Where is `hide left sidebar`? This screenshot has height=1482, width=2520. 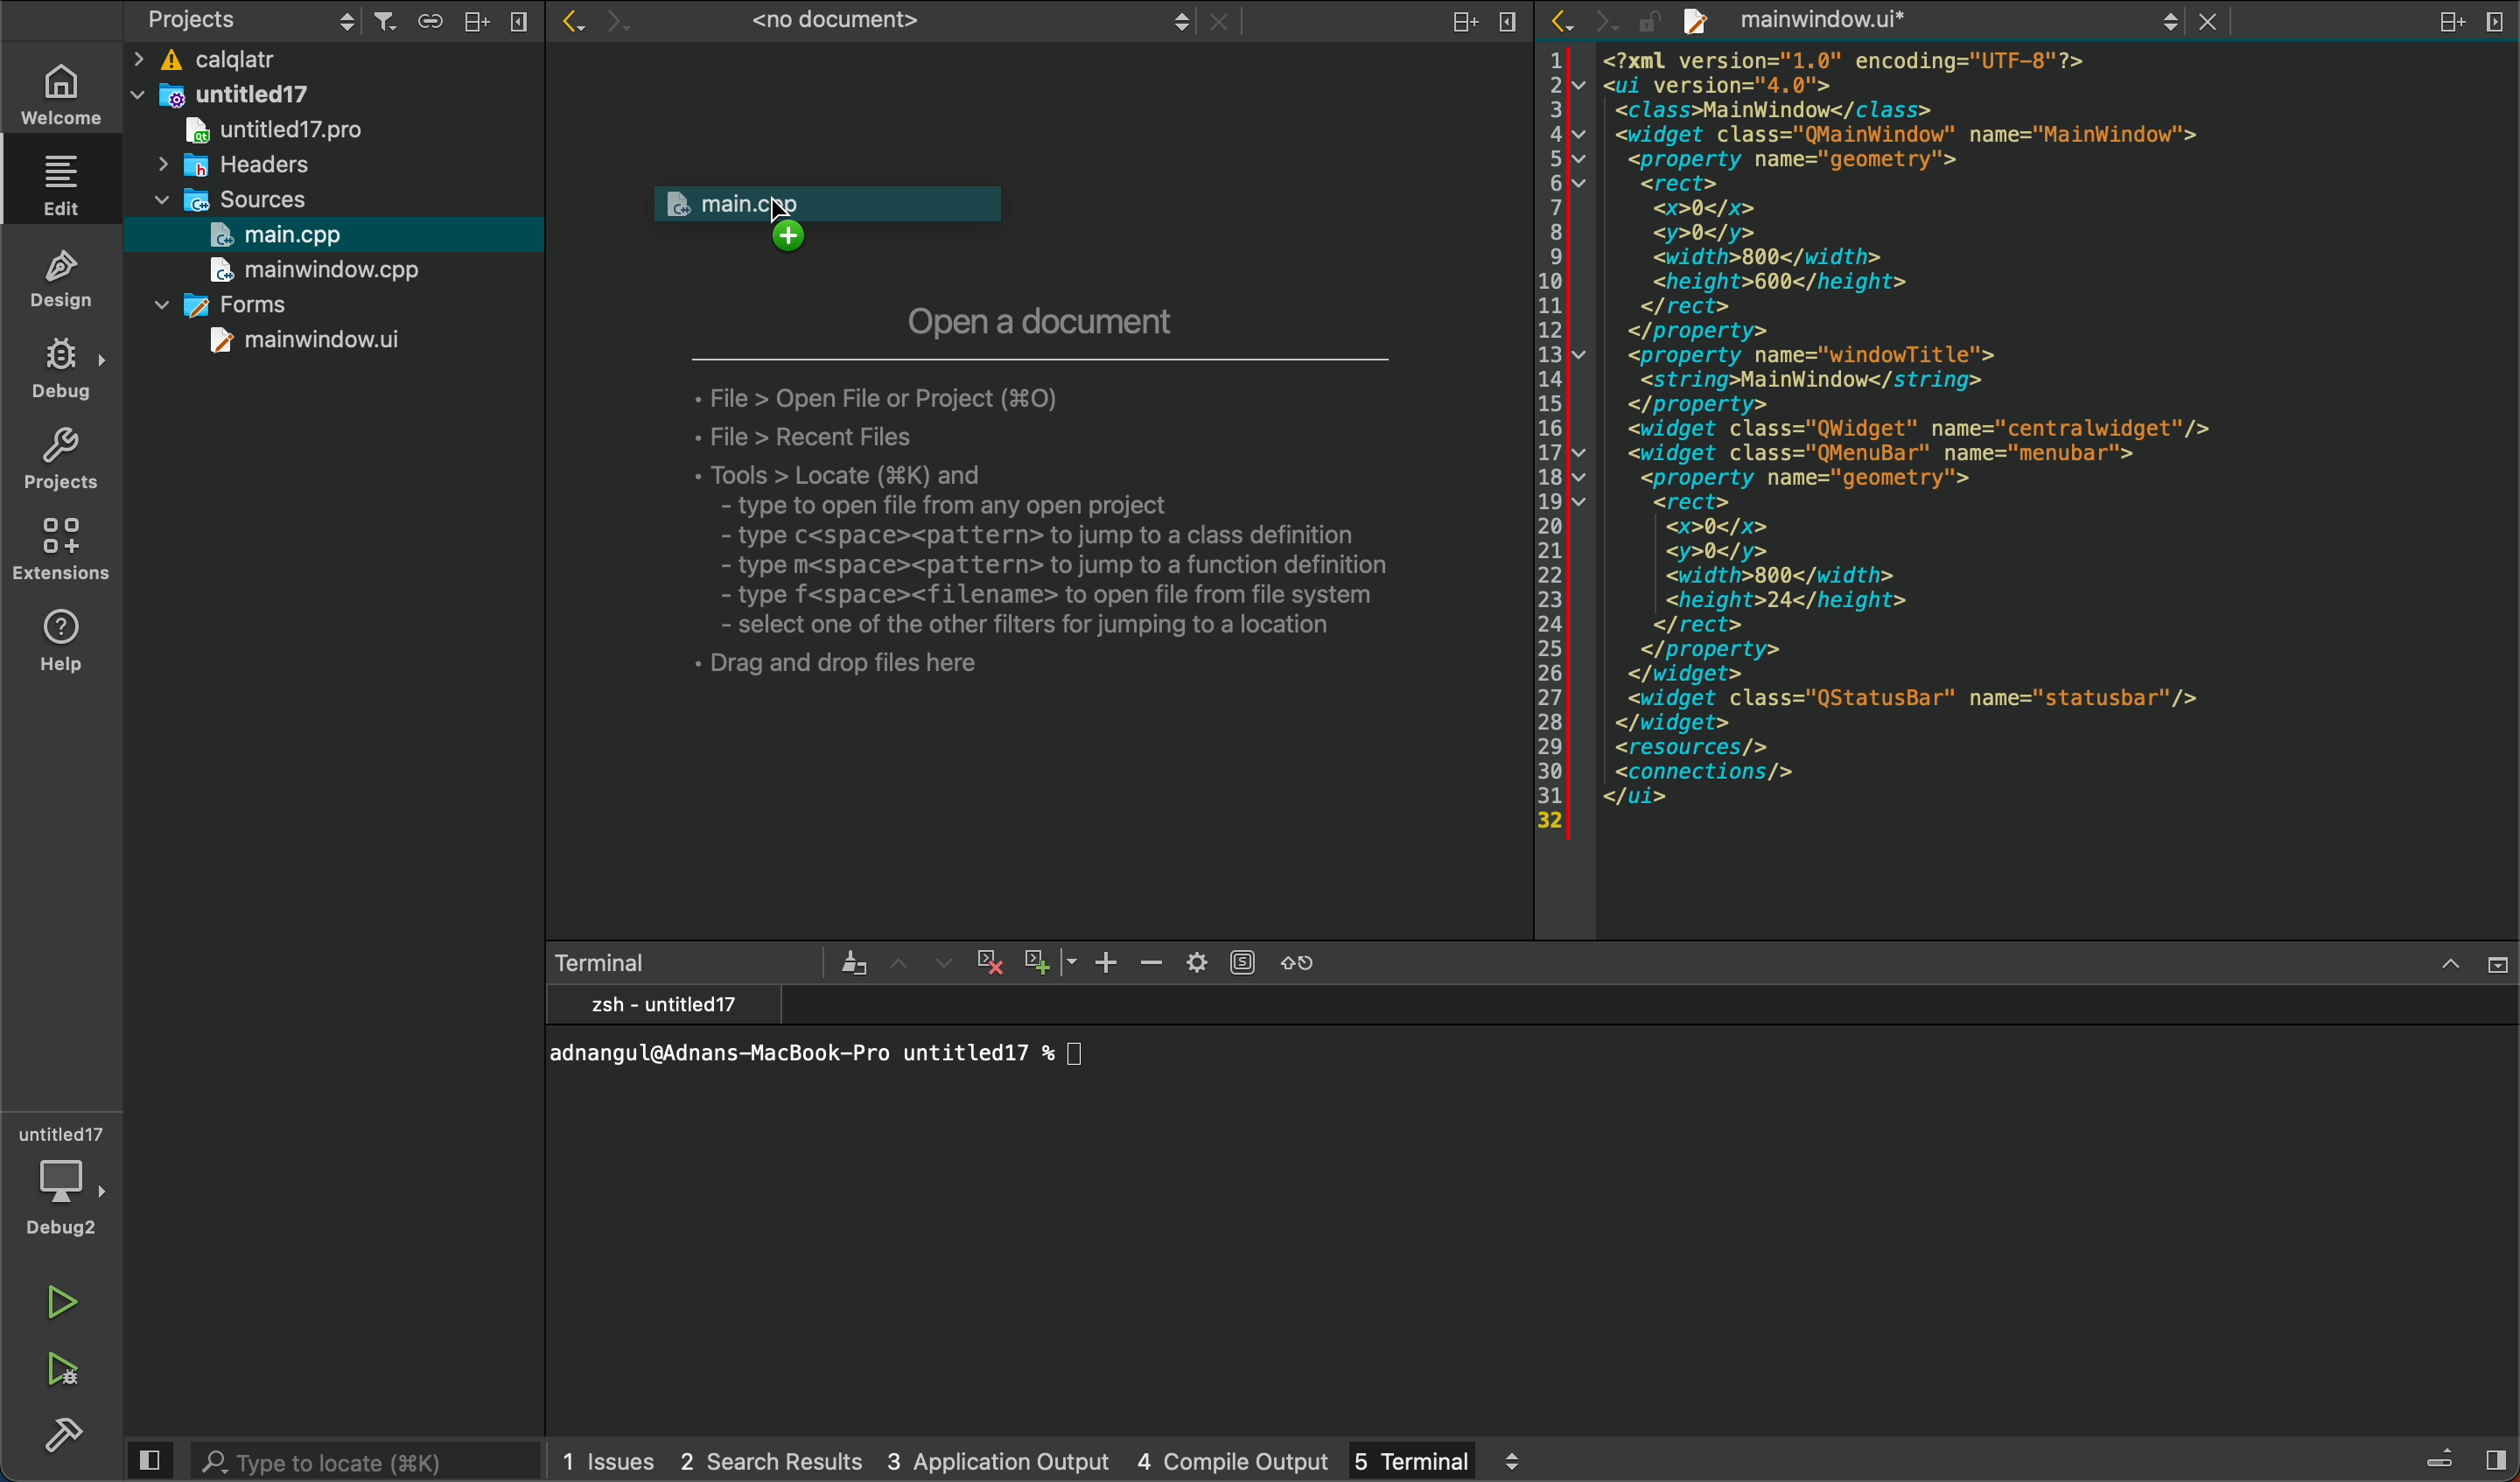
hide left sidebar is located at coordinates (148, 1460).